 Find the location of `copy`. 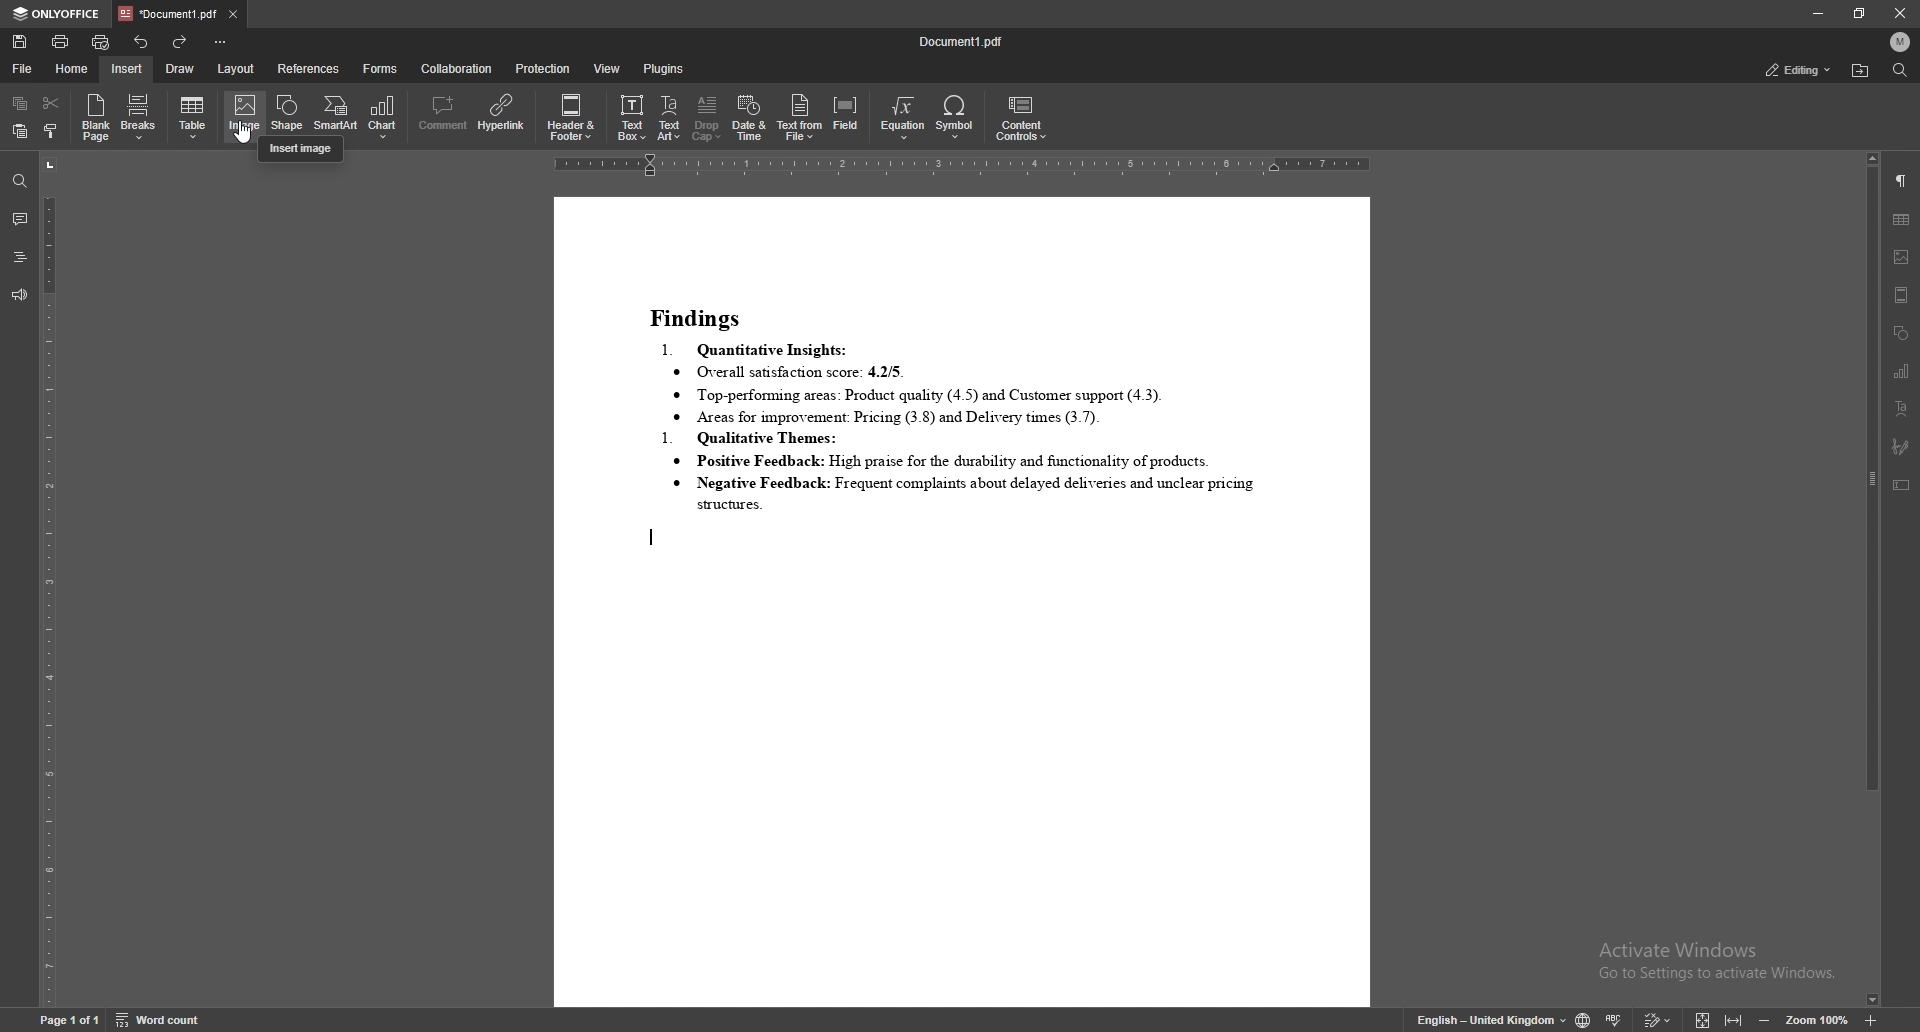

copy is located at coordinates (21, 104).